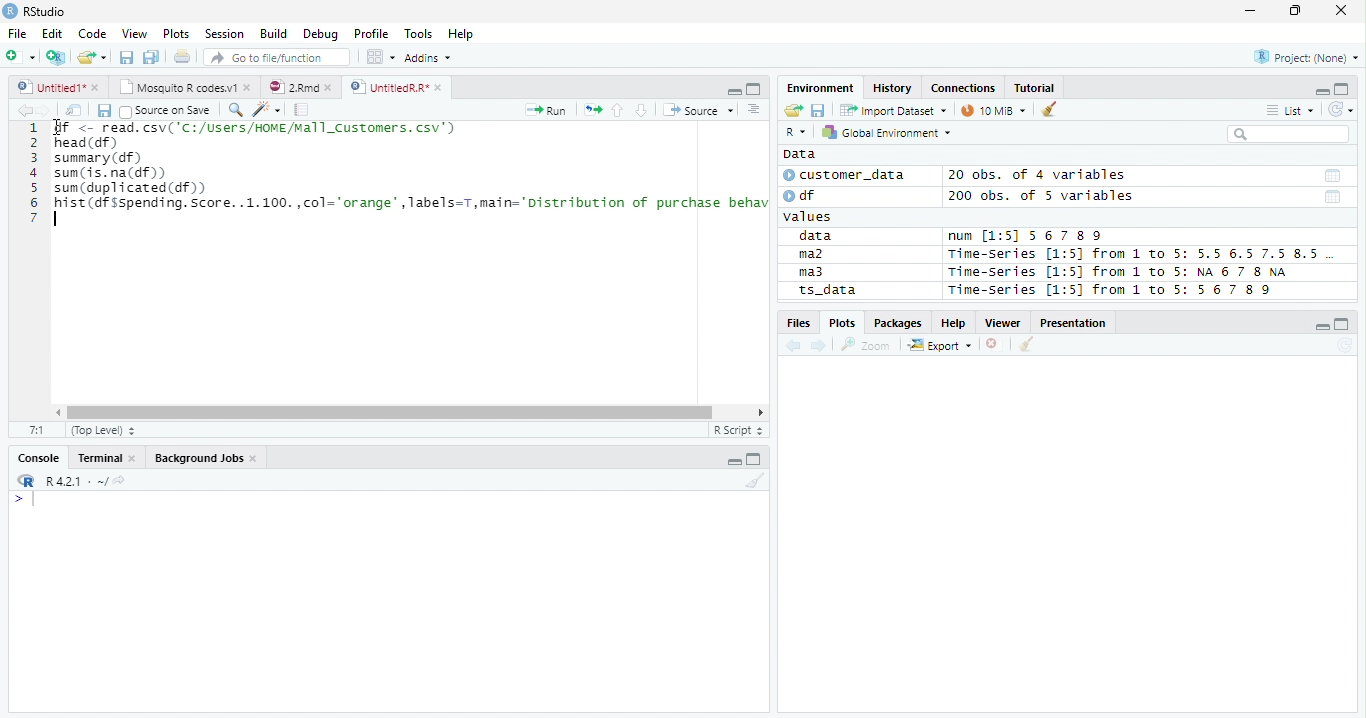 The image size is (1366, 718). Describe the element at coordinates (1340, 11) in the screenshot. I see `Close` at that location.